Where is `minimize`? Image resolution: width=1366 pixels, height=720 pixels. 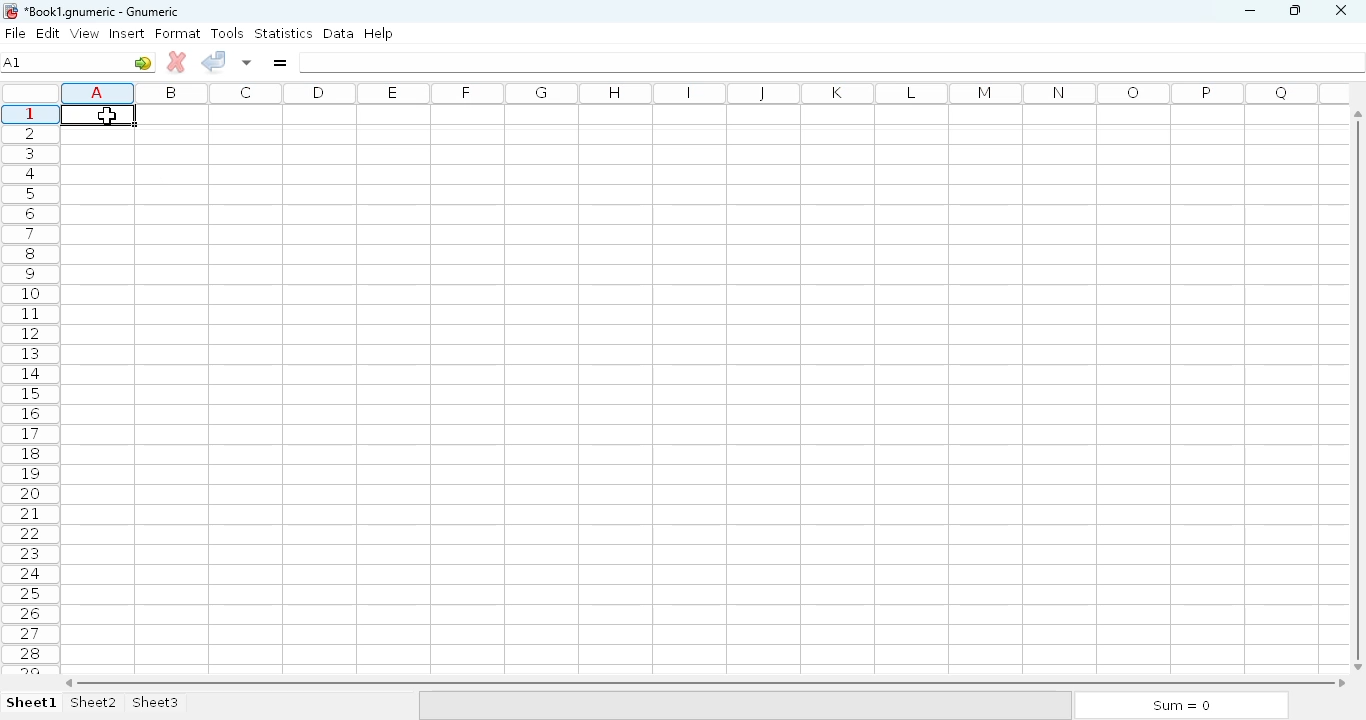 minimize is located at coordinates (1249, 11).